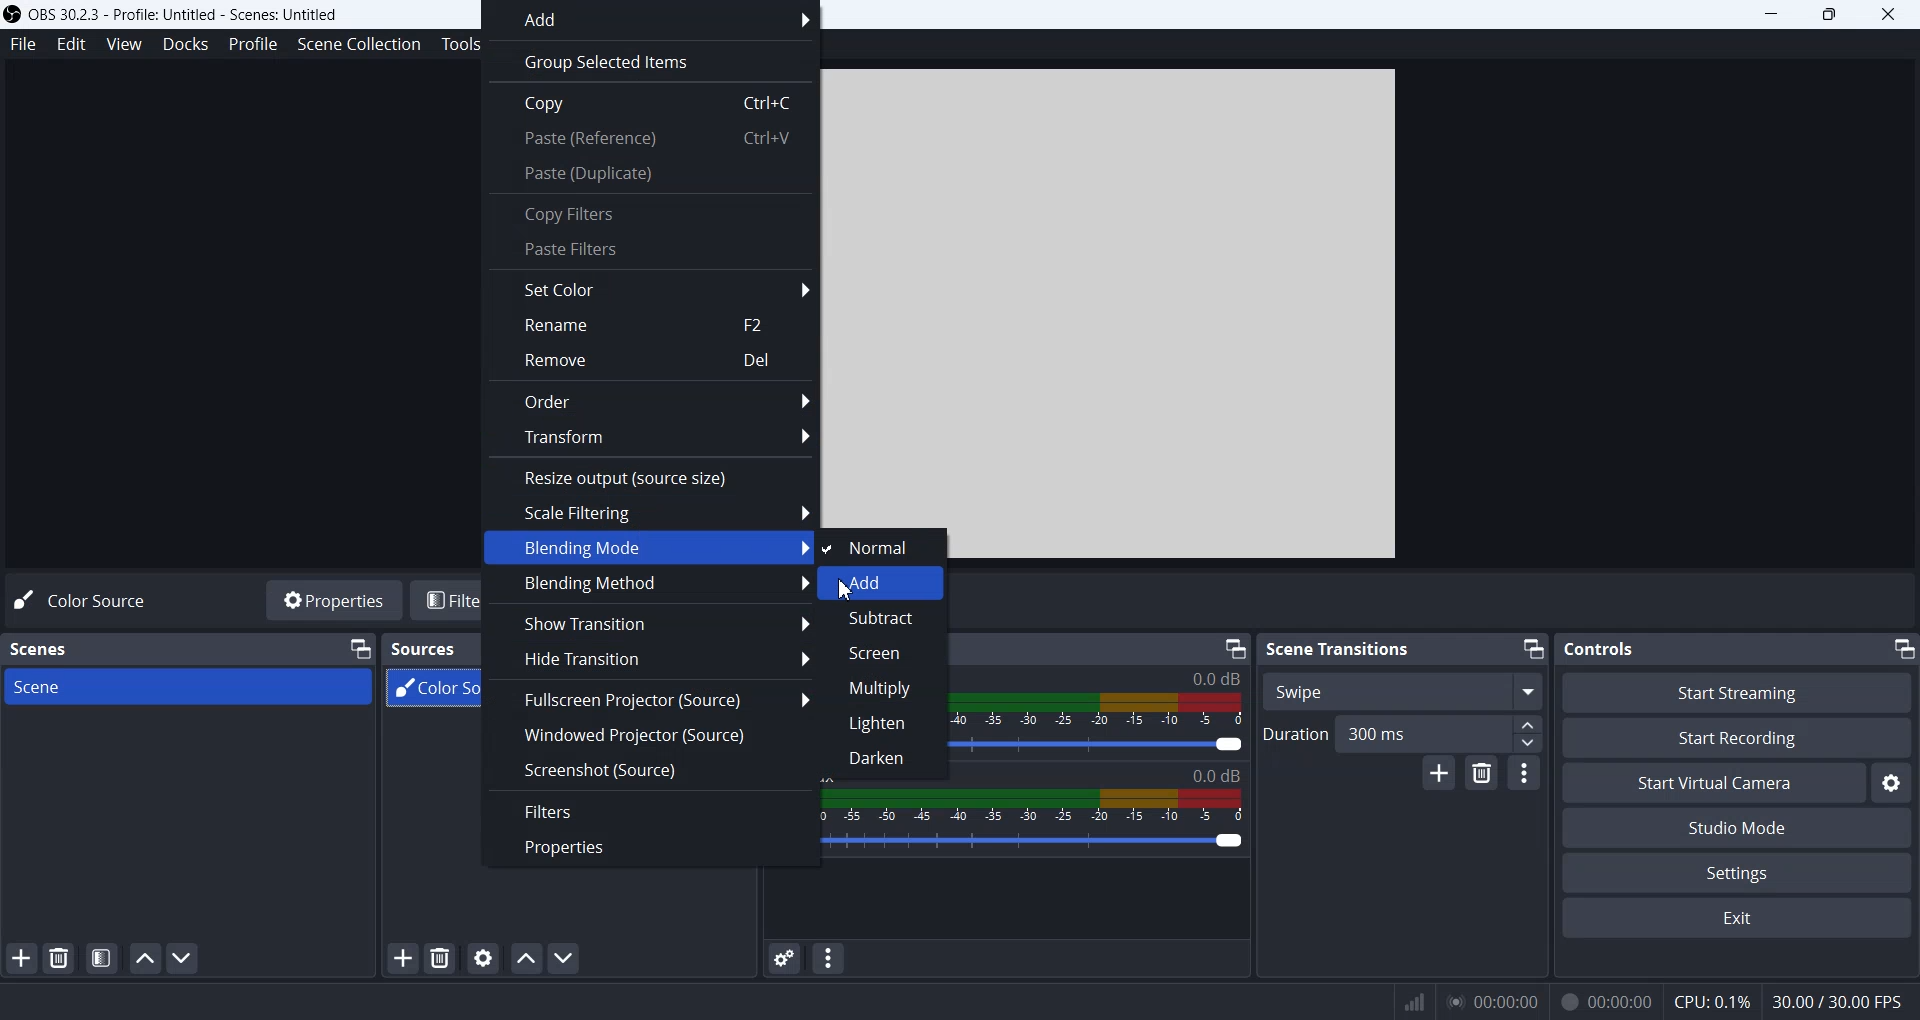 The height and width of the screenshot is (1020, 1920). I want to click on 00:00:00, so click(1490, 1000).